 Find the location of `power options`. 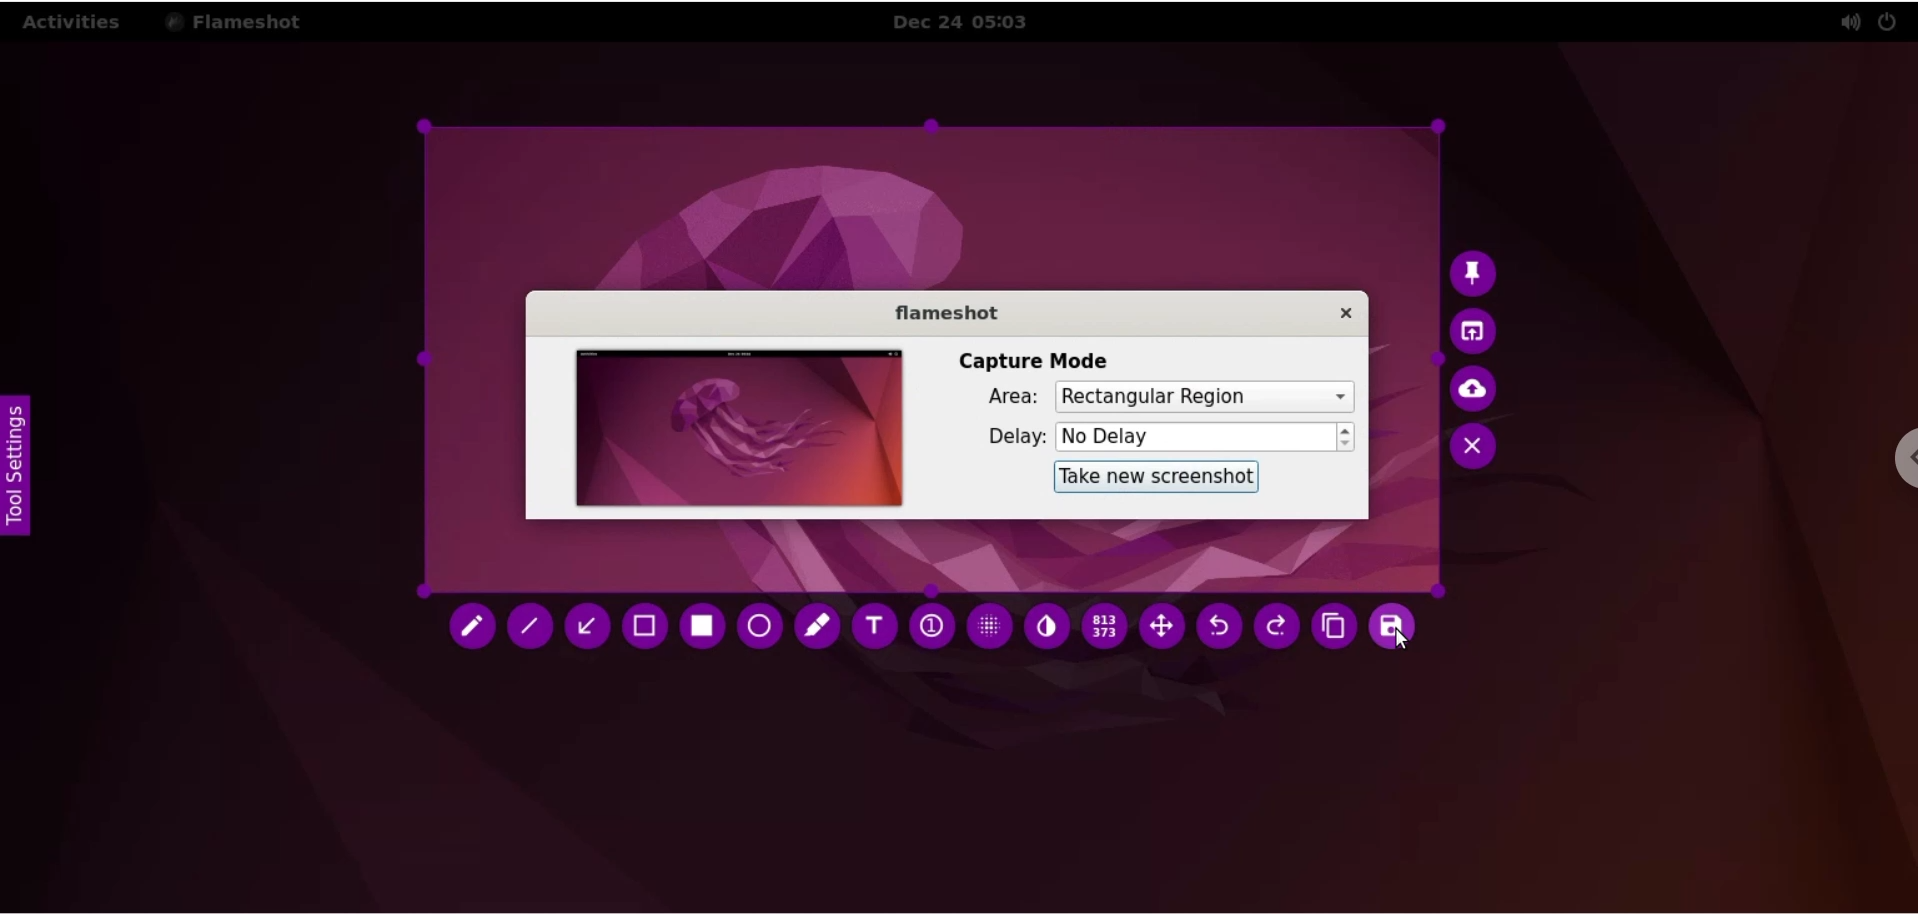

power options is located at coordinates (1892, 20).